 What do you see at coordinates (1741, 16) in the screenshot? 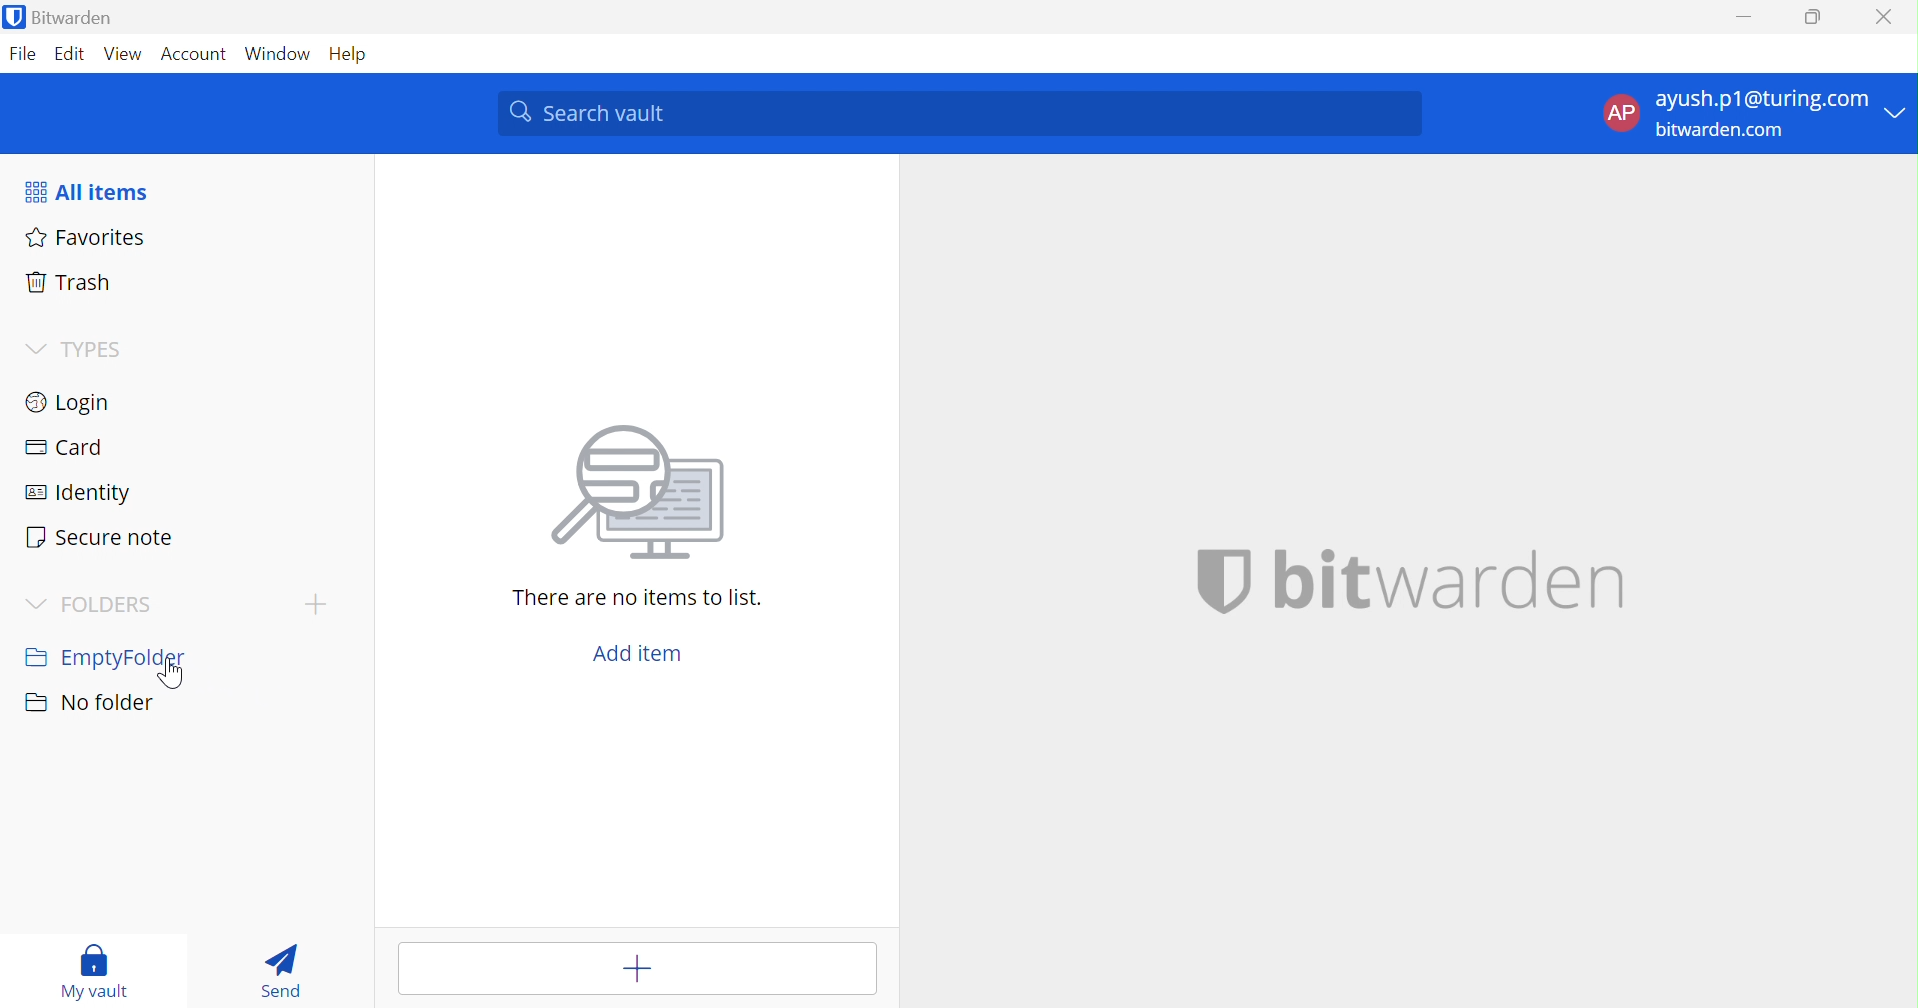
I see `Minimize` at bounding box center [1741, 16].